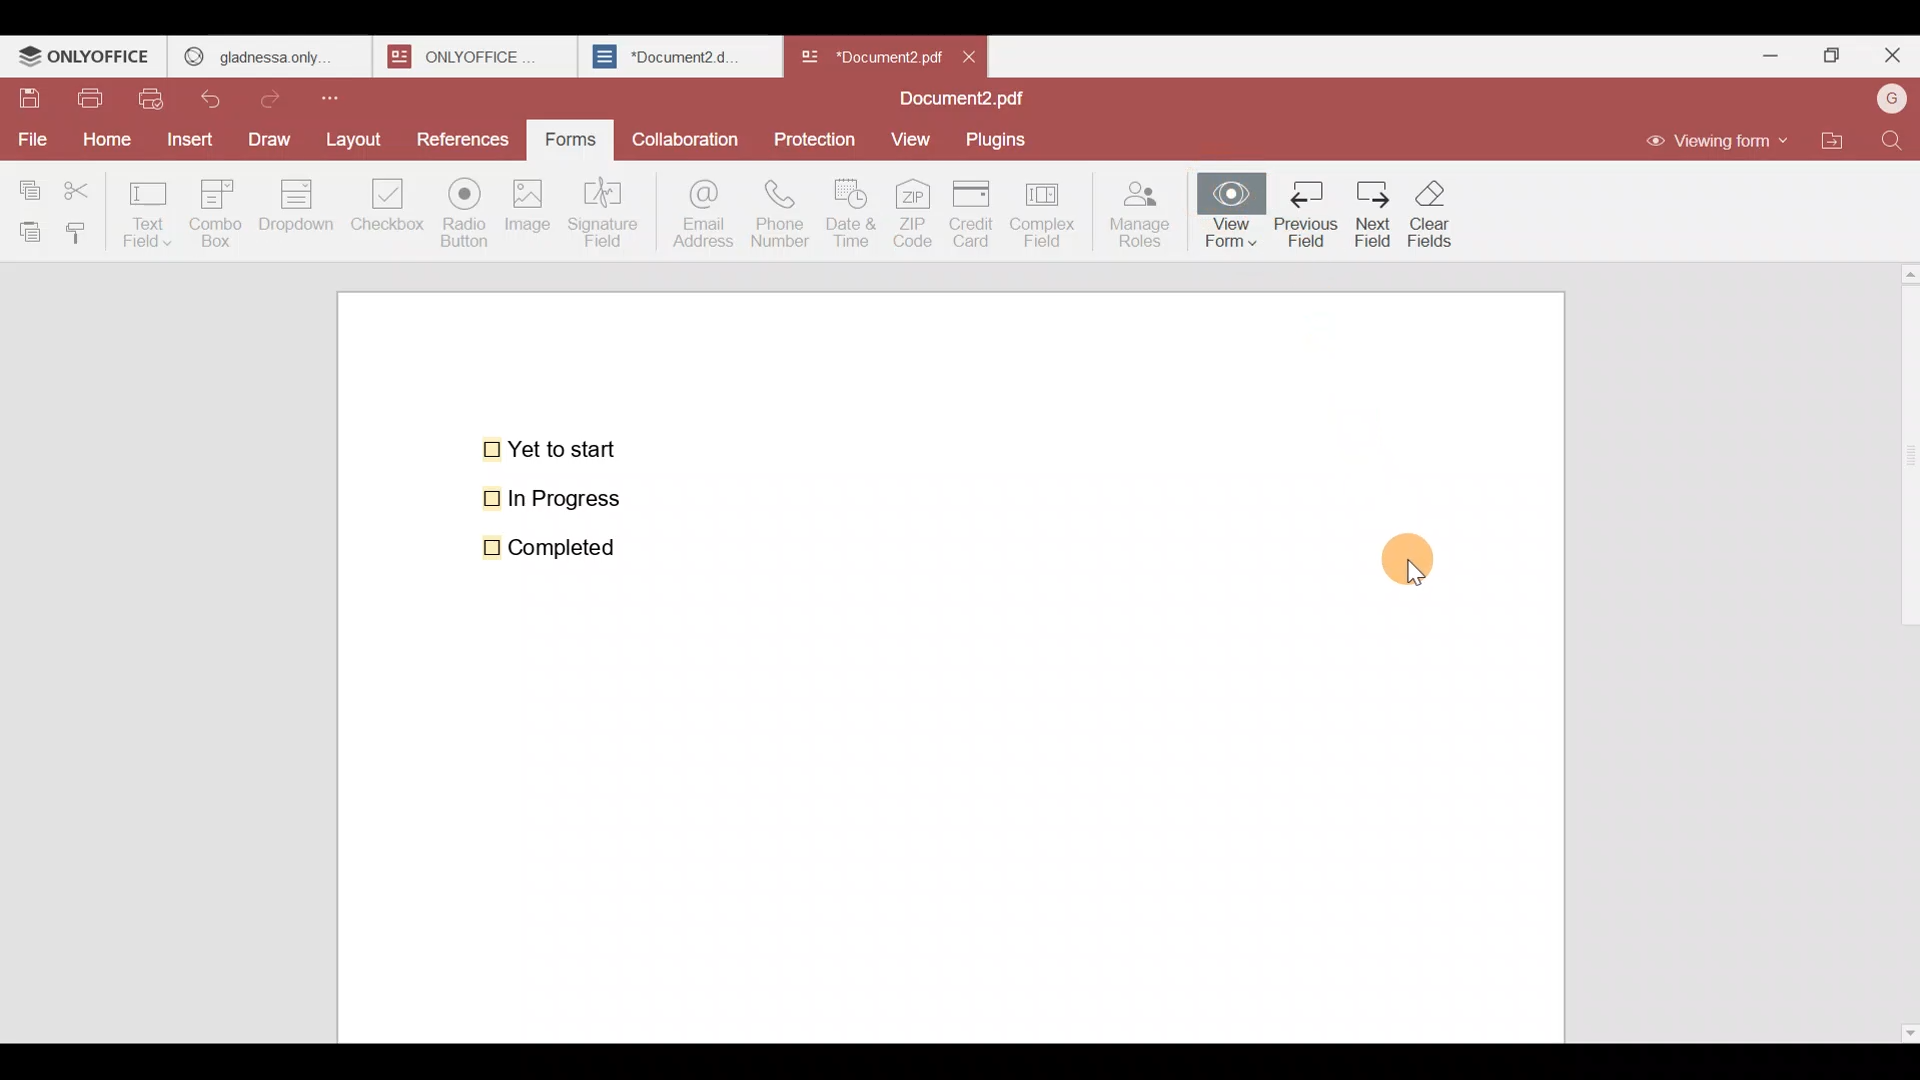 This screenshot has height=1080, width=1920. I want to click on Print file, so click(94, 100).